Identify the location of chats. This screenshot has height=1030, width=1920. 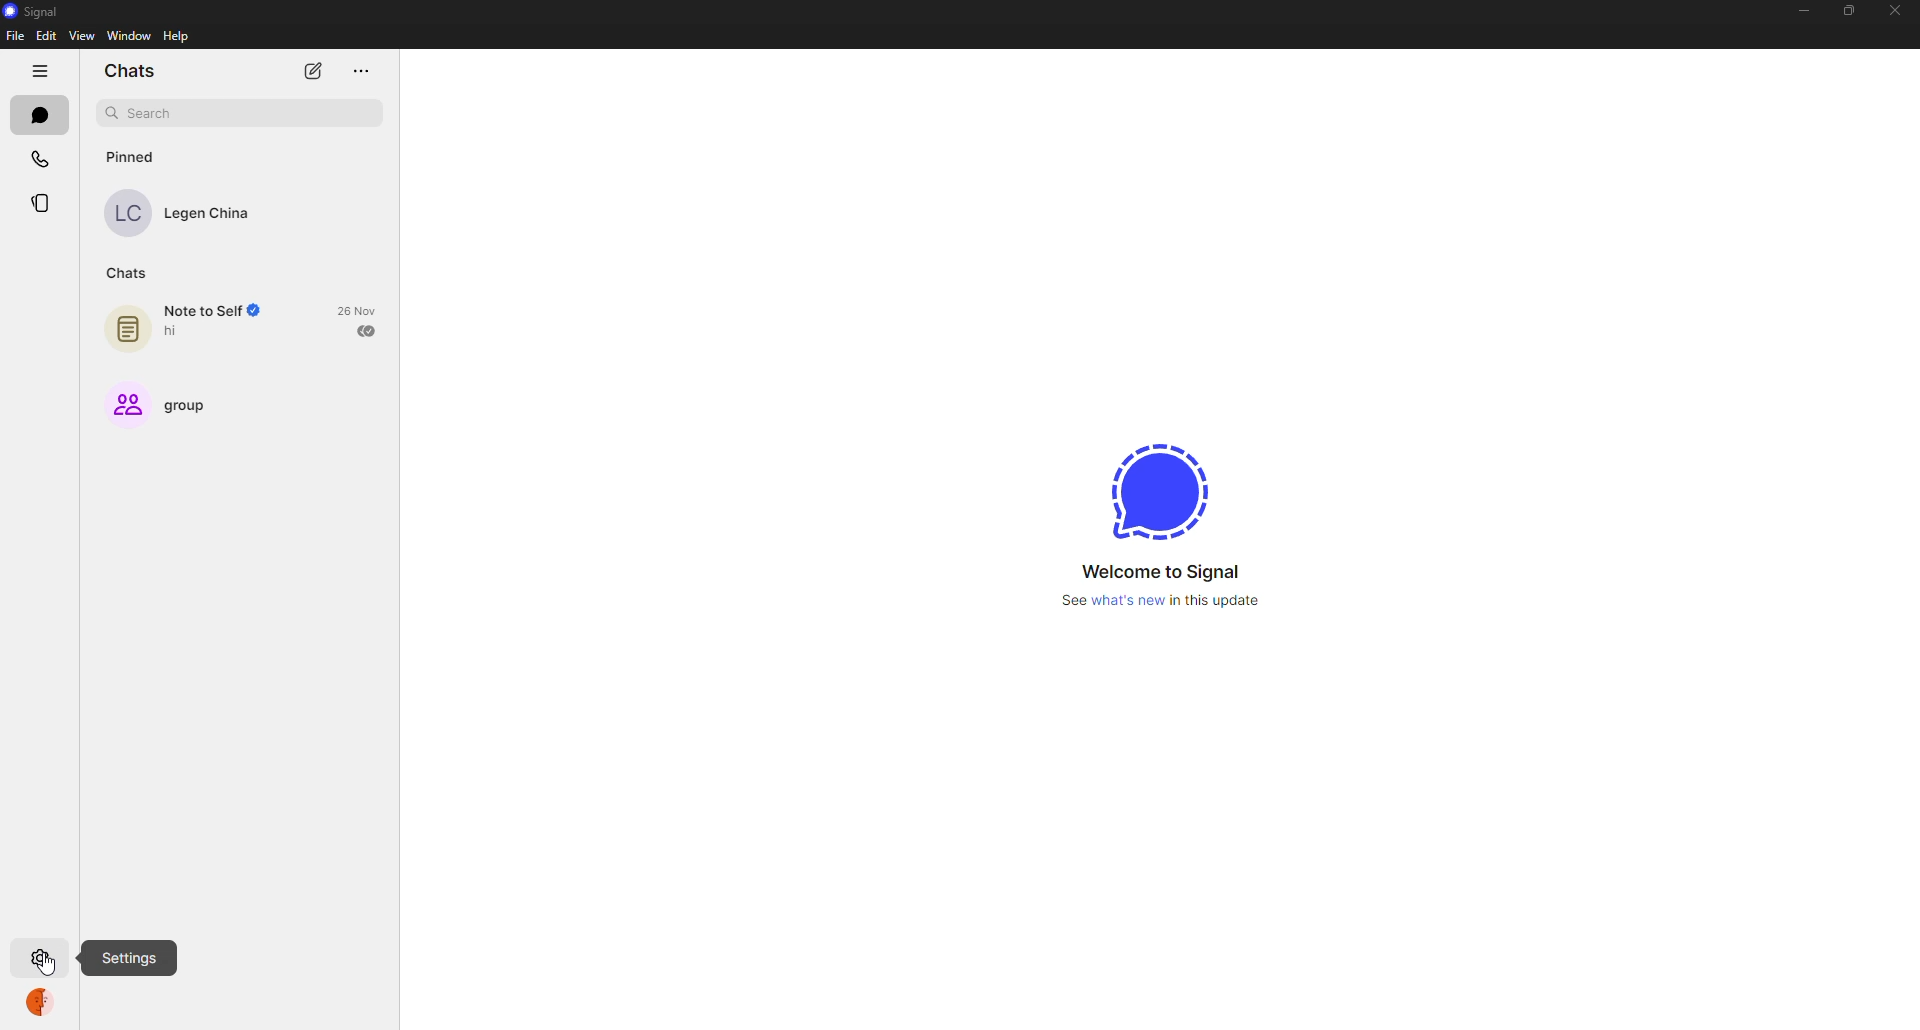
(128, 274).